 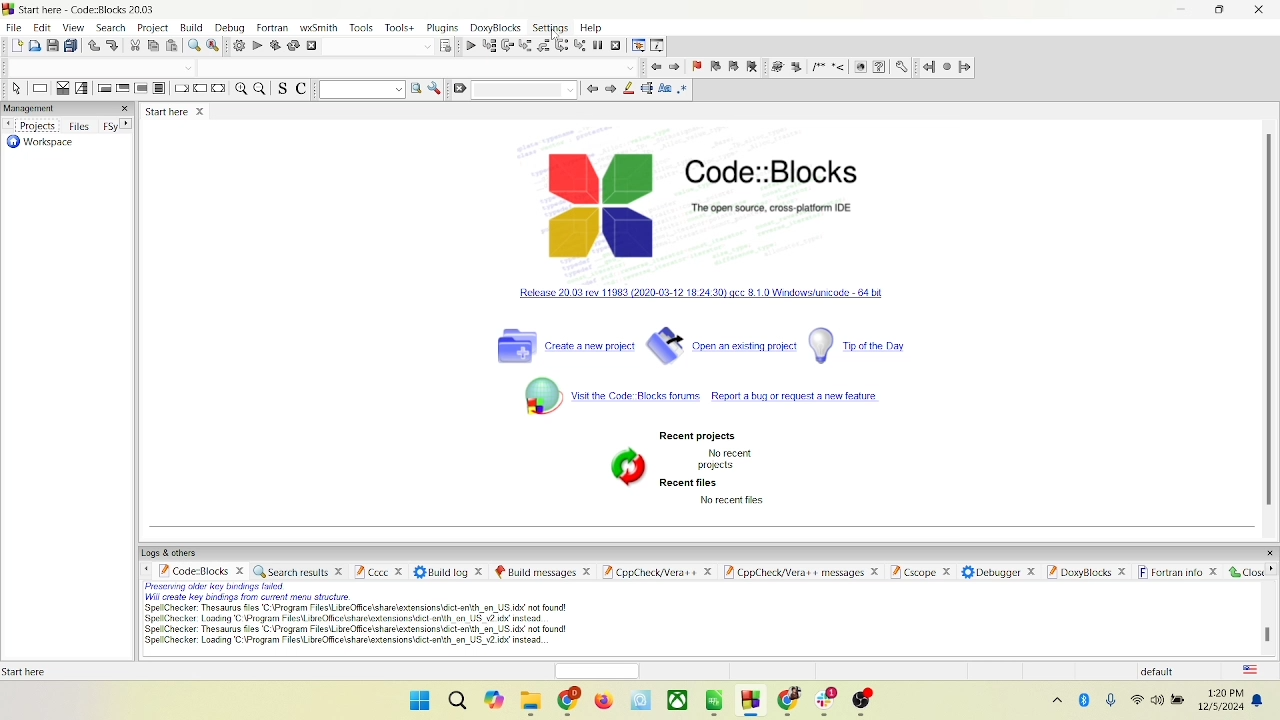 I want to click on next line, so click(x=507, y=45).